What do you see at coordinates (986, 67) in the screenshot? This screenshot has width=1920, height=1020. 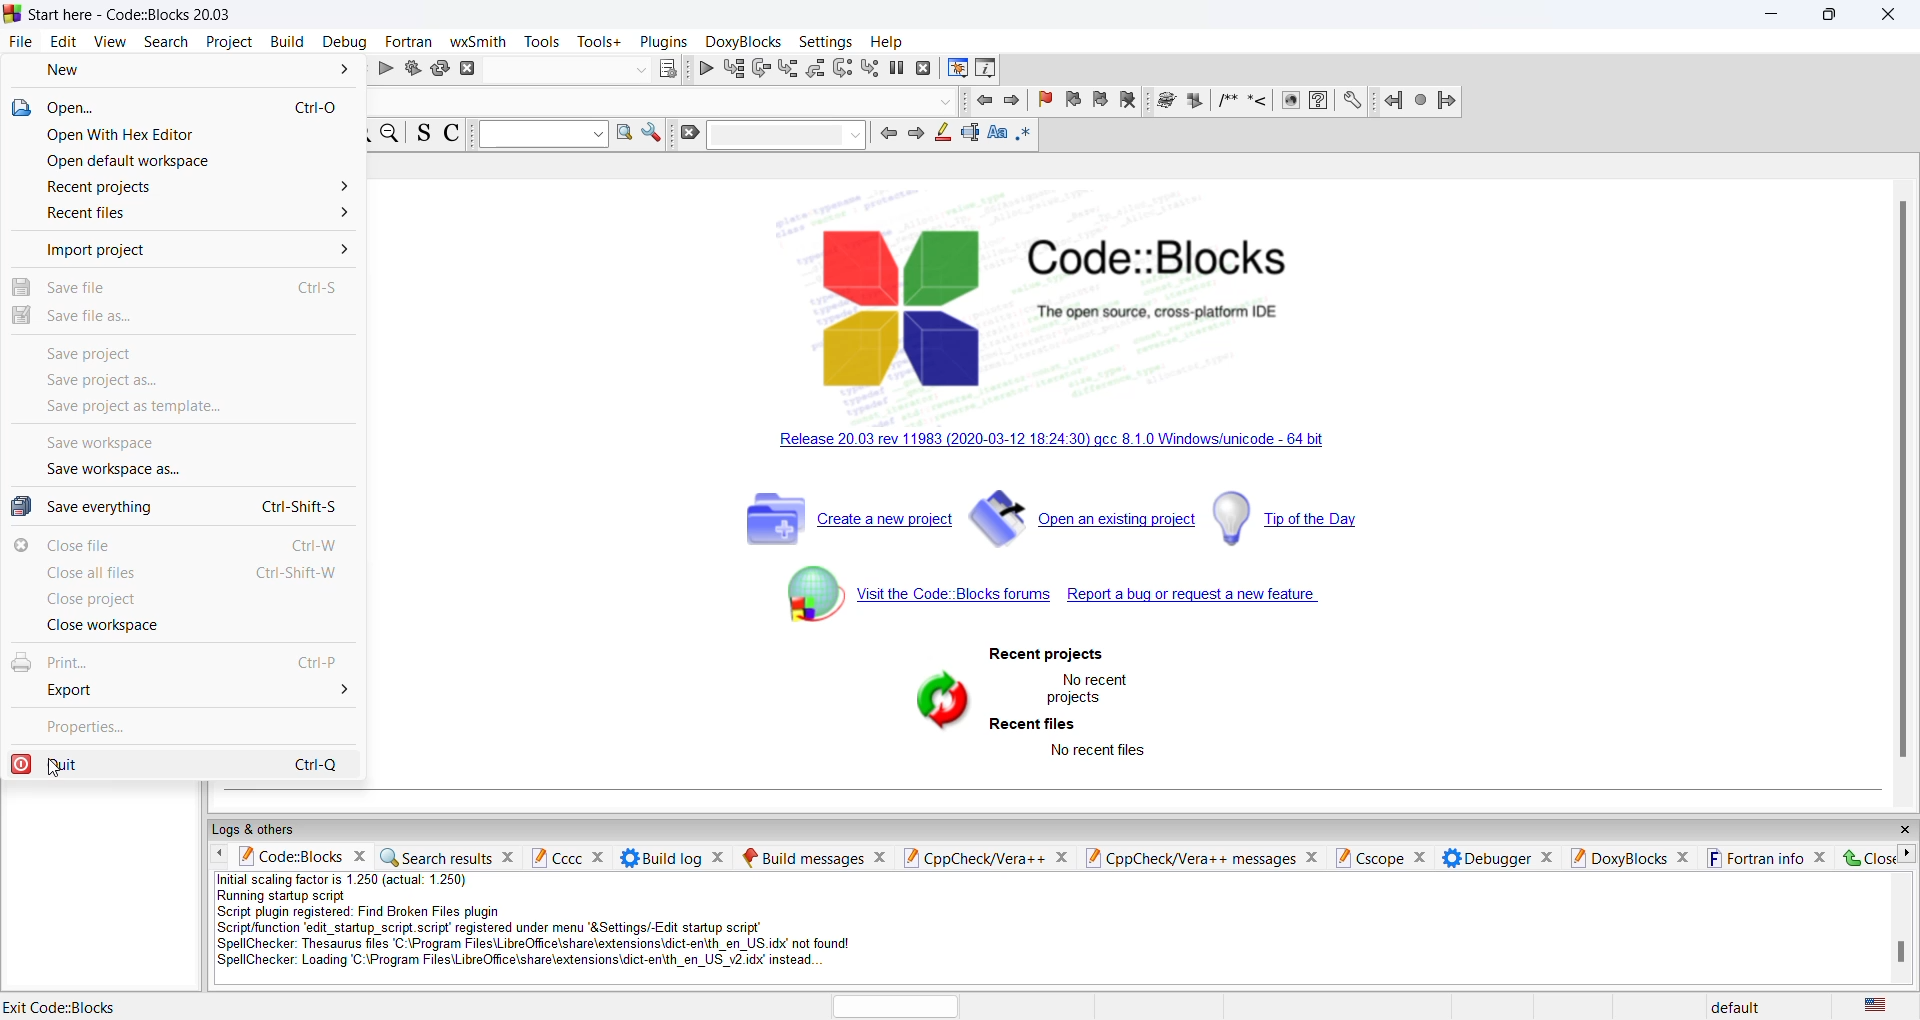 I see `Various info` at bounding box center [986, 67].